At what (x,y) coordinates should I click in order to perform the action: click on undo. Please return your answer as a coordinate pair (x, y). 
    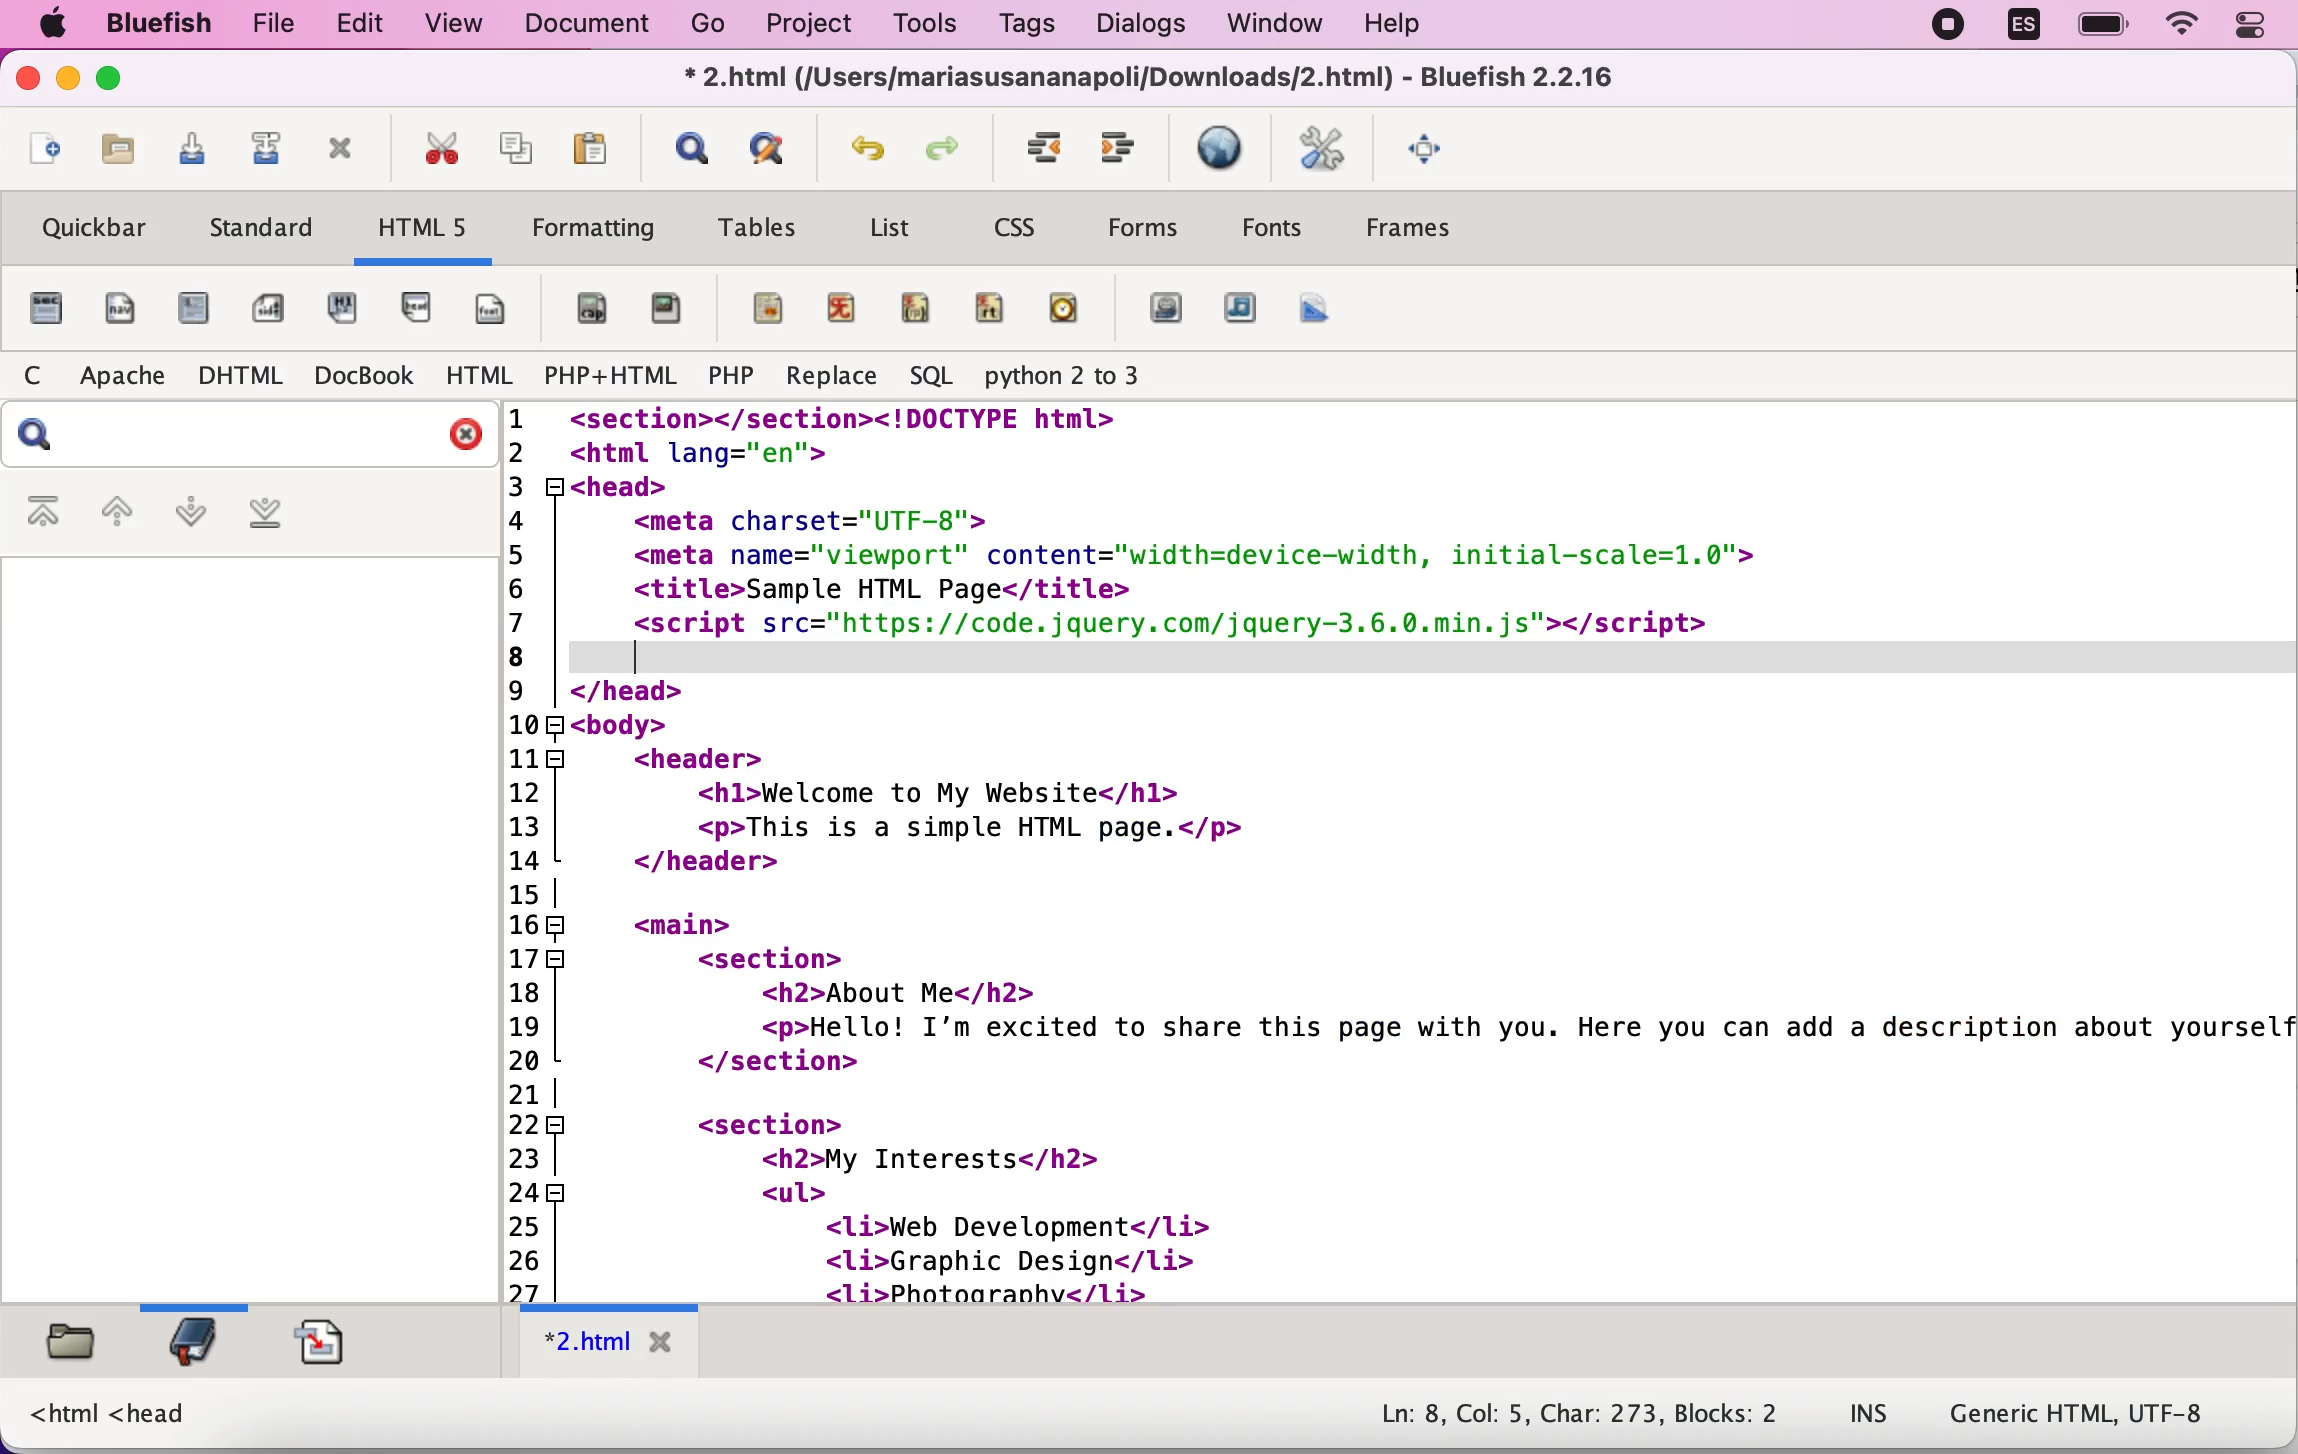
    Looking at the image, I should click on (873, 150).